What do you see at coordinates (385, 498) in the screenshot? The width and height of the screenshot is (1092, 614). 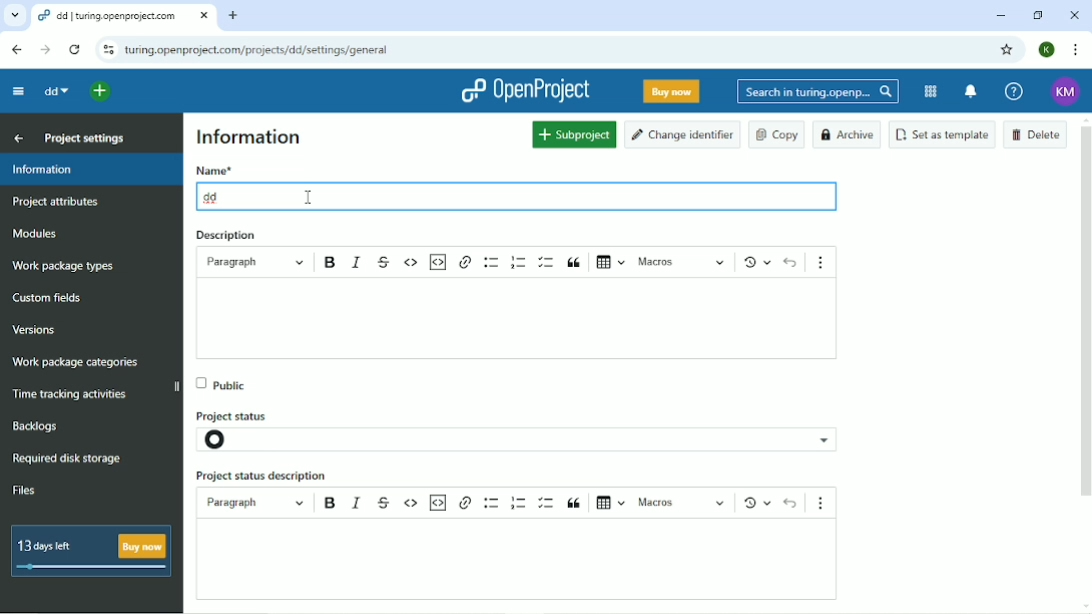 I see `strikethrough` at bounding box center [385, 498].